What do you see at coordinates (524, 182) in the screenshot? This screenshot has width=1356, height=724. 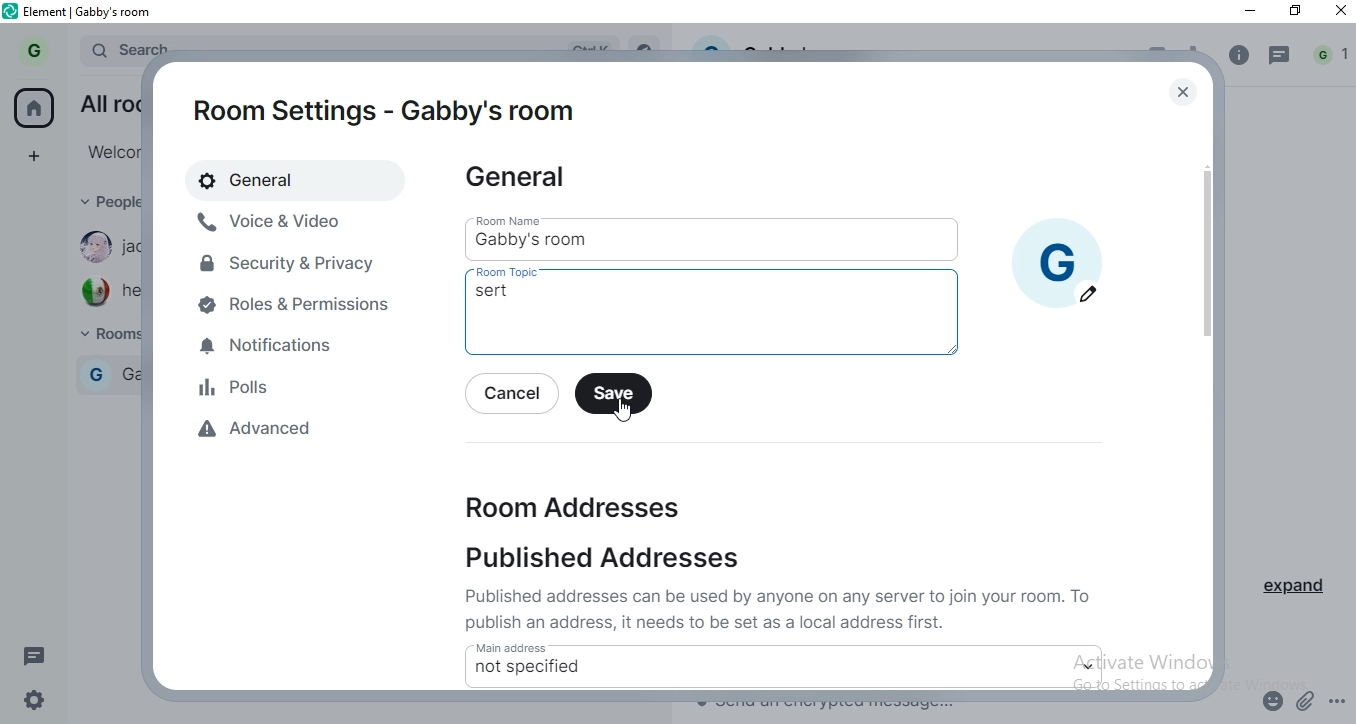 I see `general` at bounding box center [524, 182].